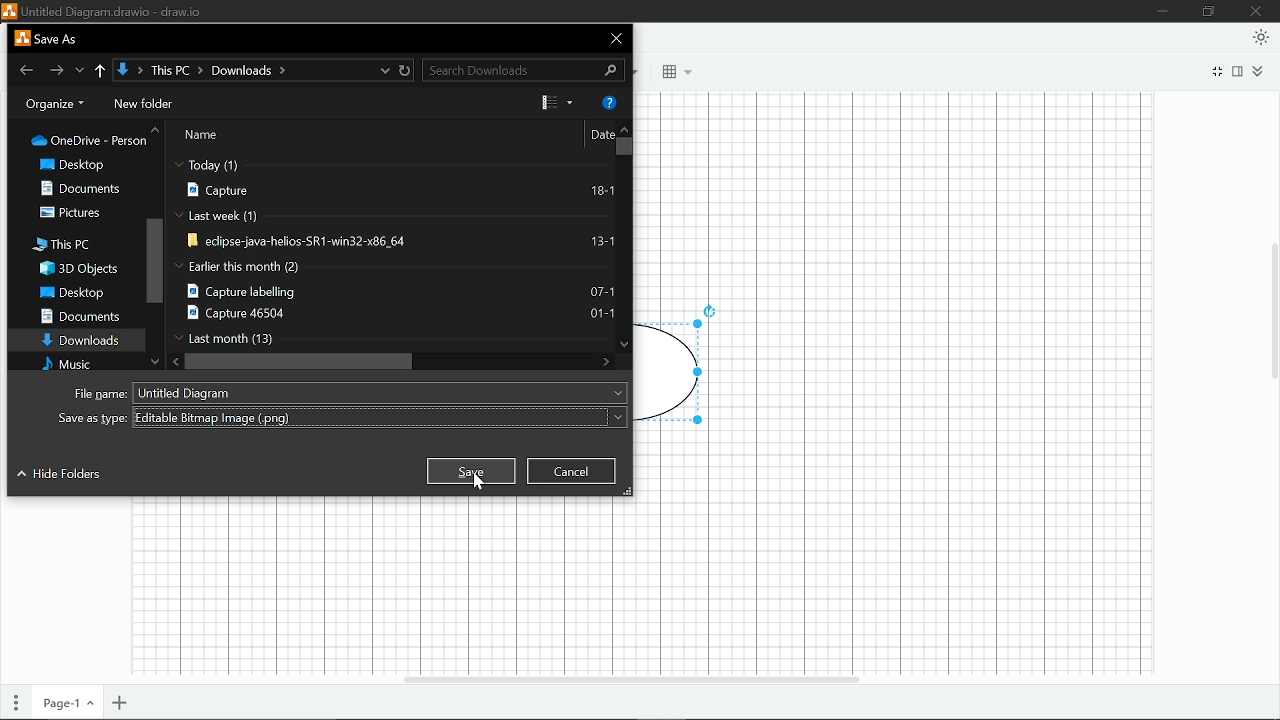  What do you see at coordinates (80, 341) in the screenshot?
I see `Downloads` at bounding box center [80, 341].